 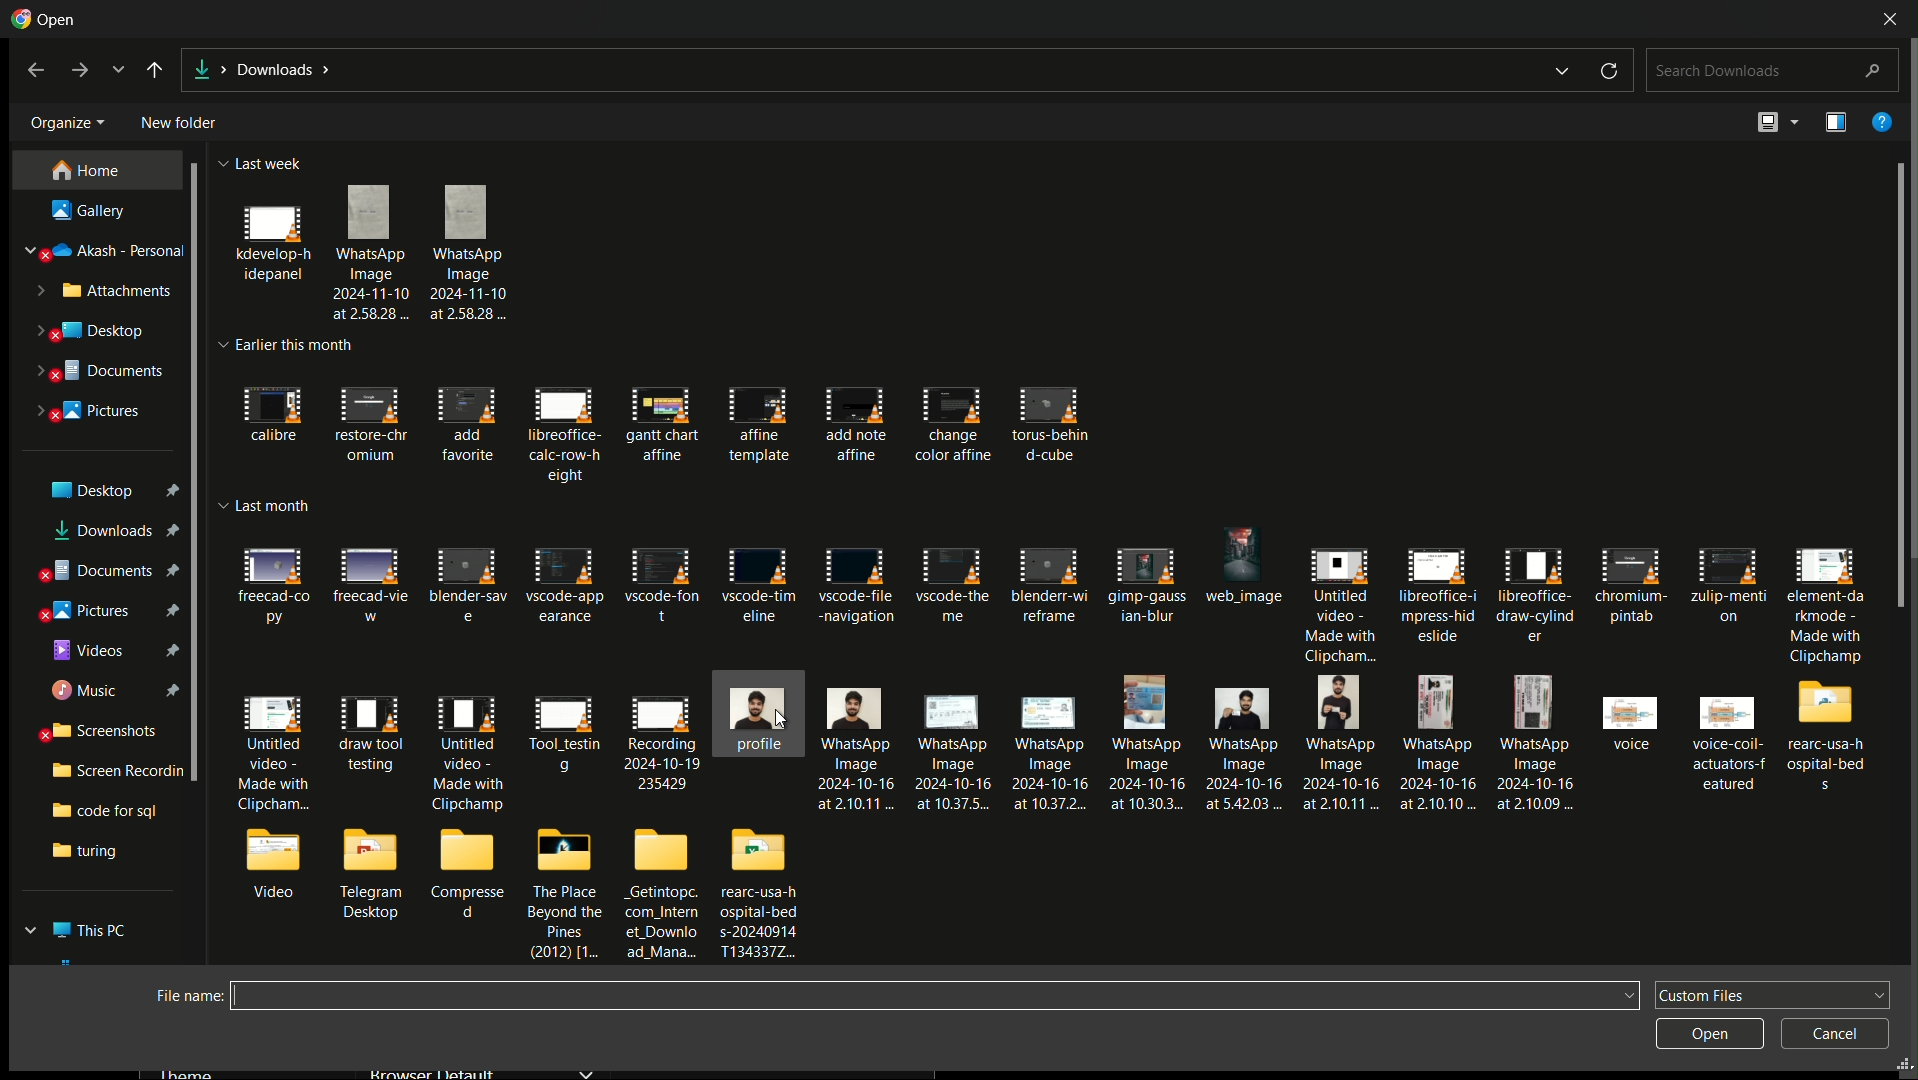 I want to click on change view, so click(x=1766, y=123).